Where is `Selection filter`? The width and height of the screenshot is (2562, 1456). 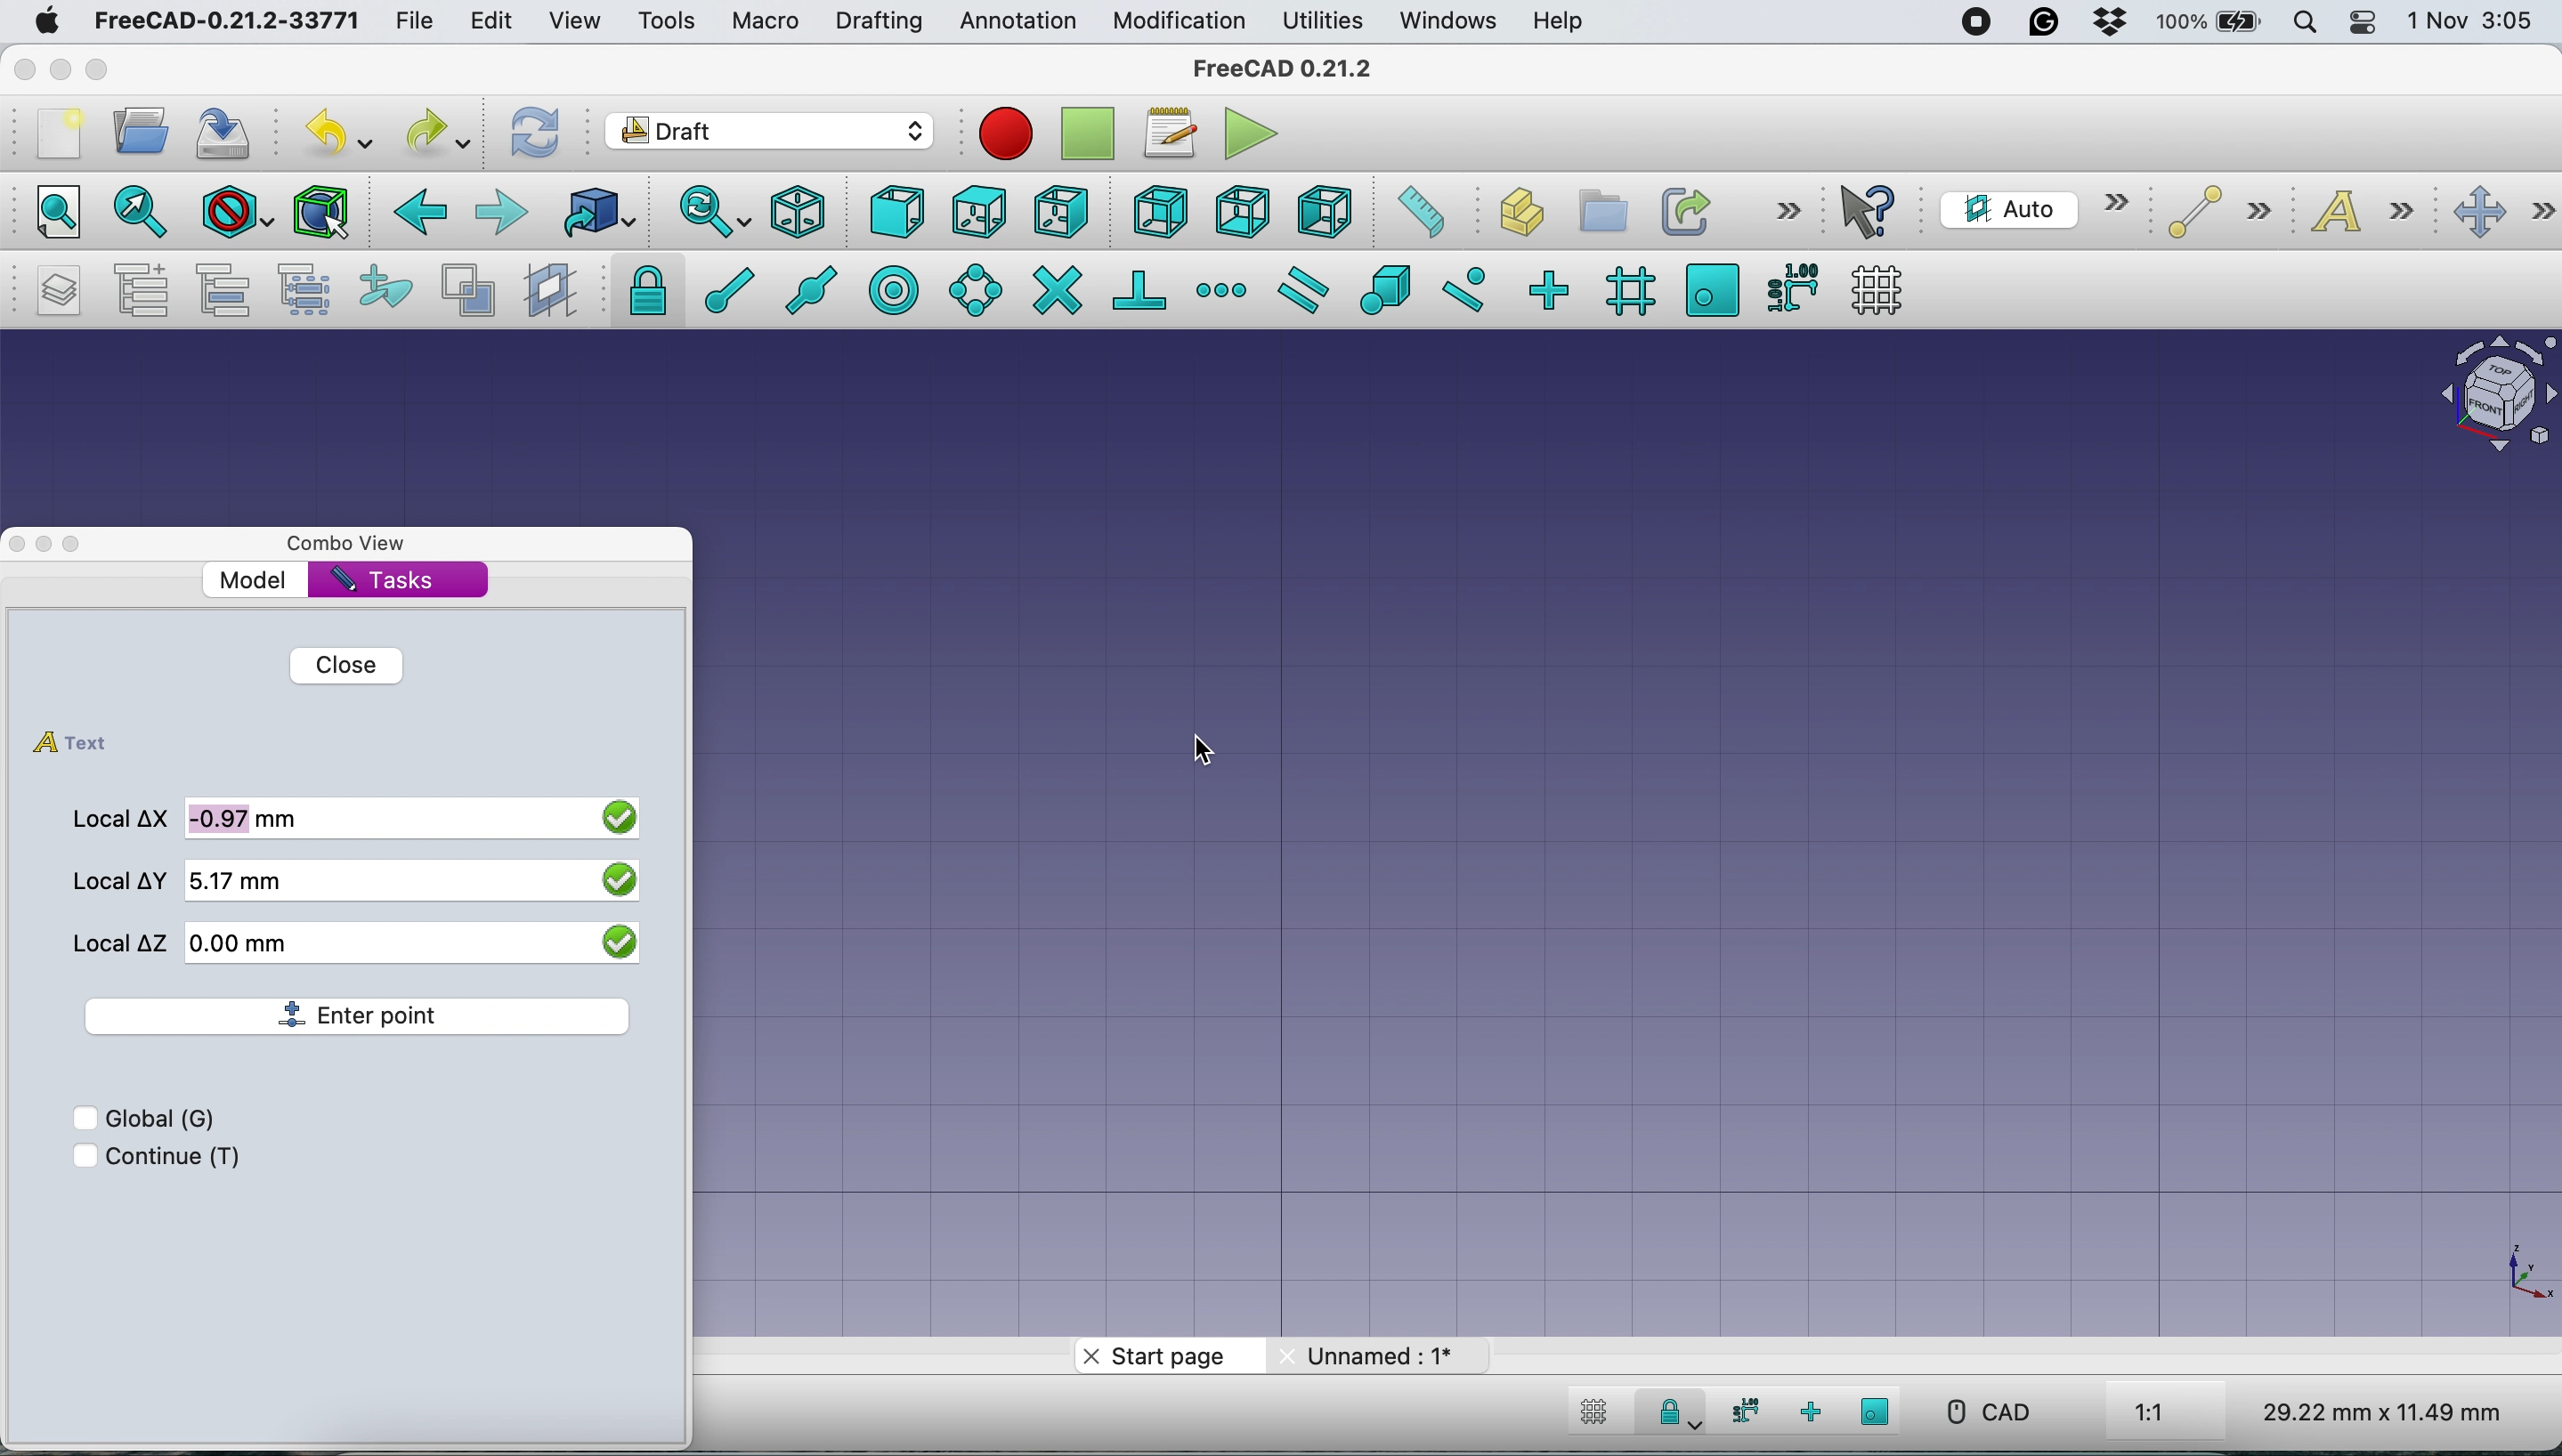
Selection filter is located at coordinates (324, 211).